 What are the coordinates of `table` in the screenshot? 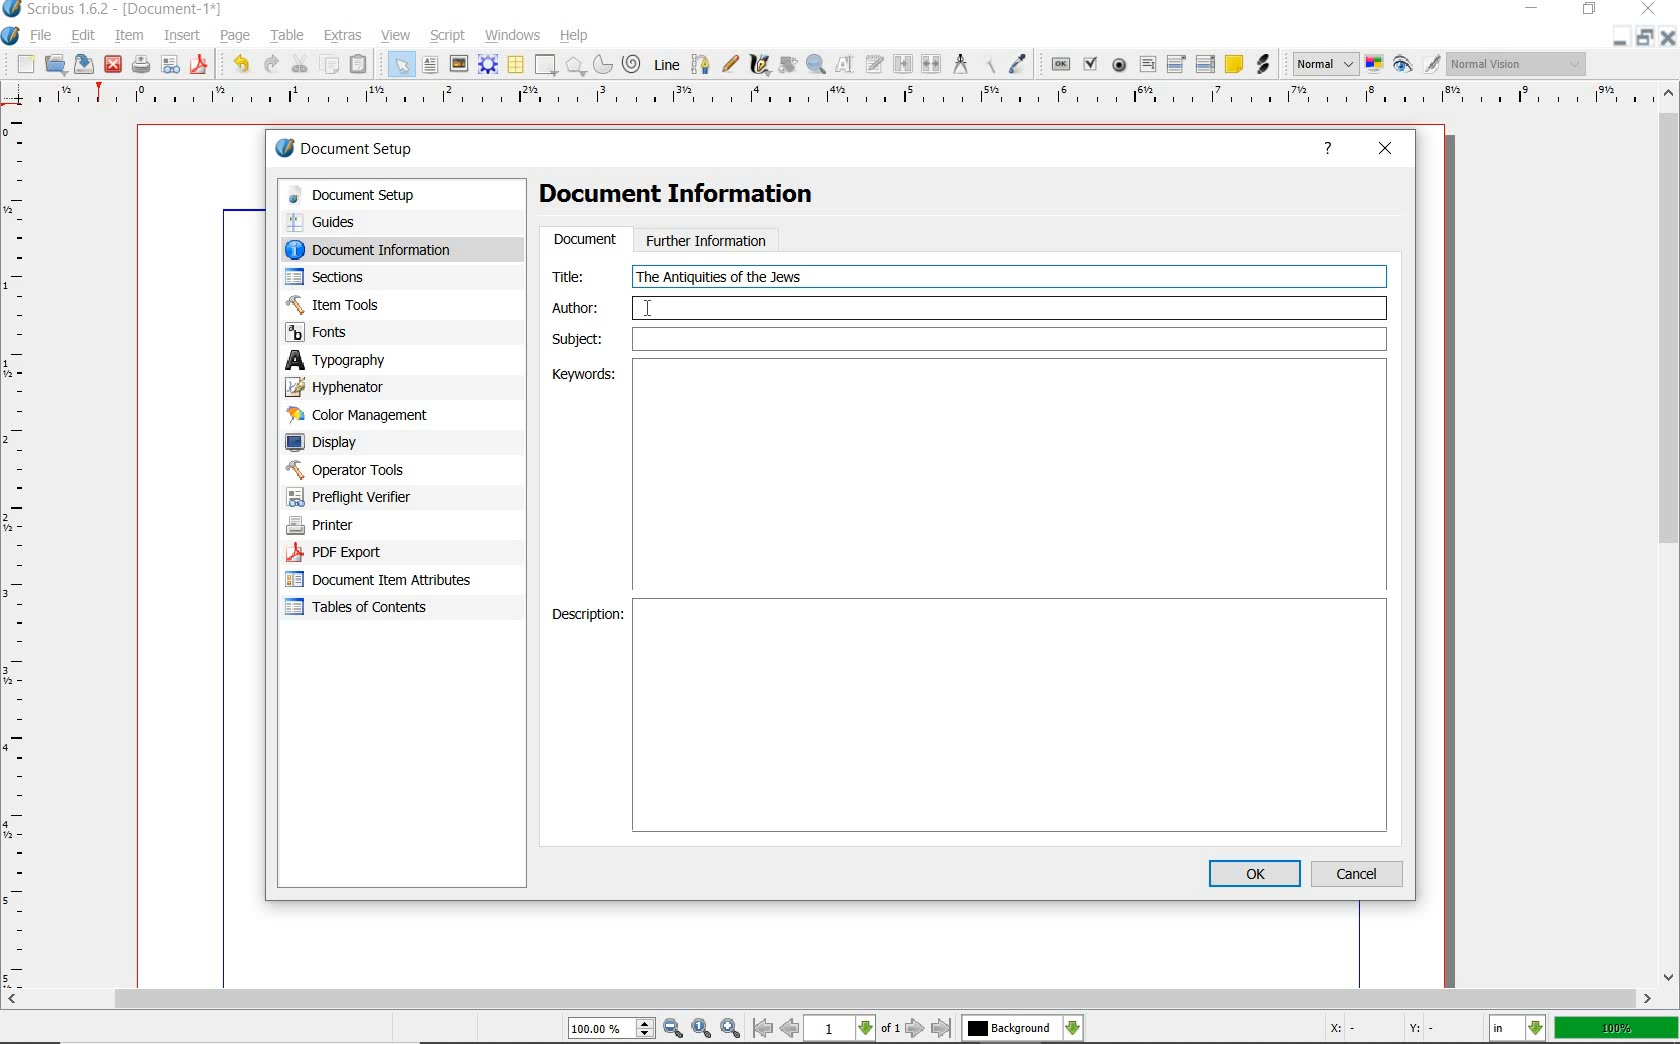 It's located at (515, 64).